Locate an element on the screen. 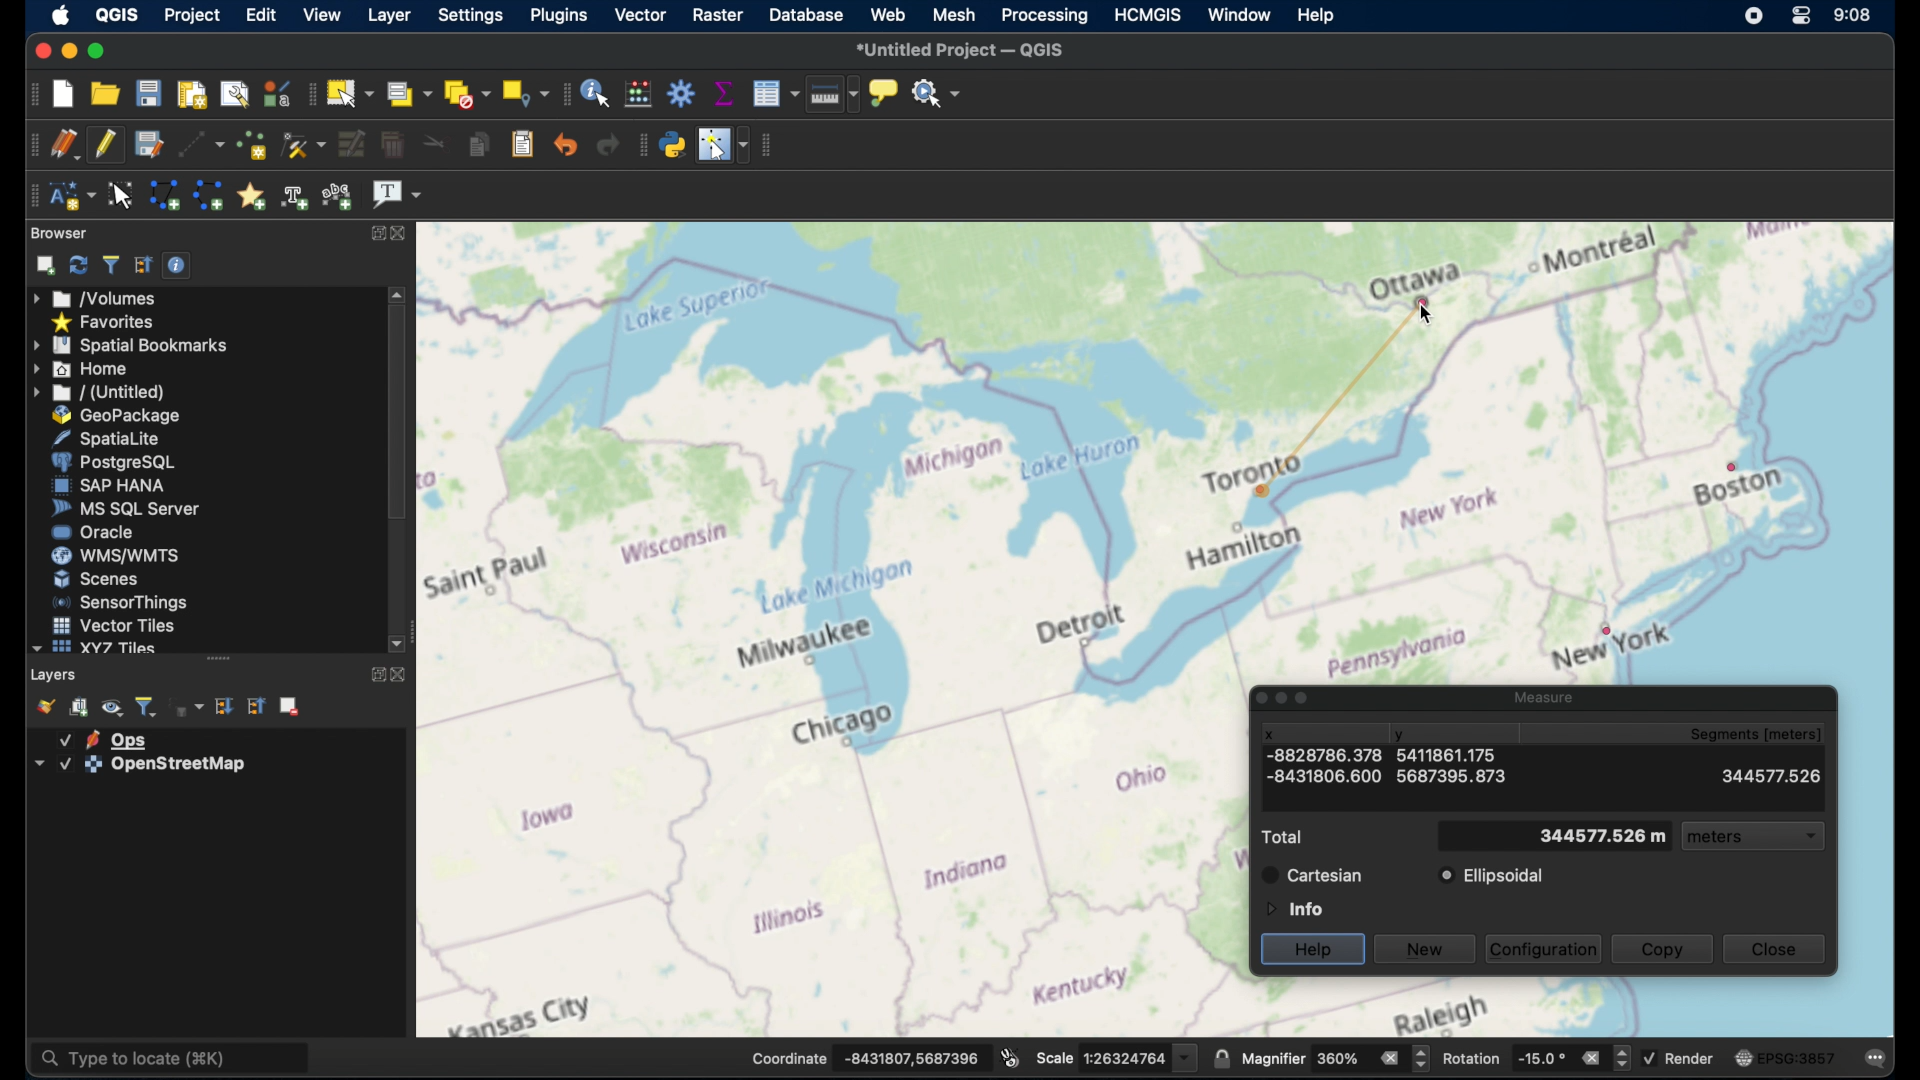 Image resolution: width=1920 pixels, height=1080 pixels. add point features is located at coordinates (251, 144).